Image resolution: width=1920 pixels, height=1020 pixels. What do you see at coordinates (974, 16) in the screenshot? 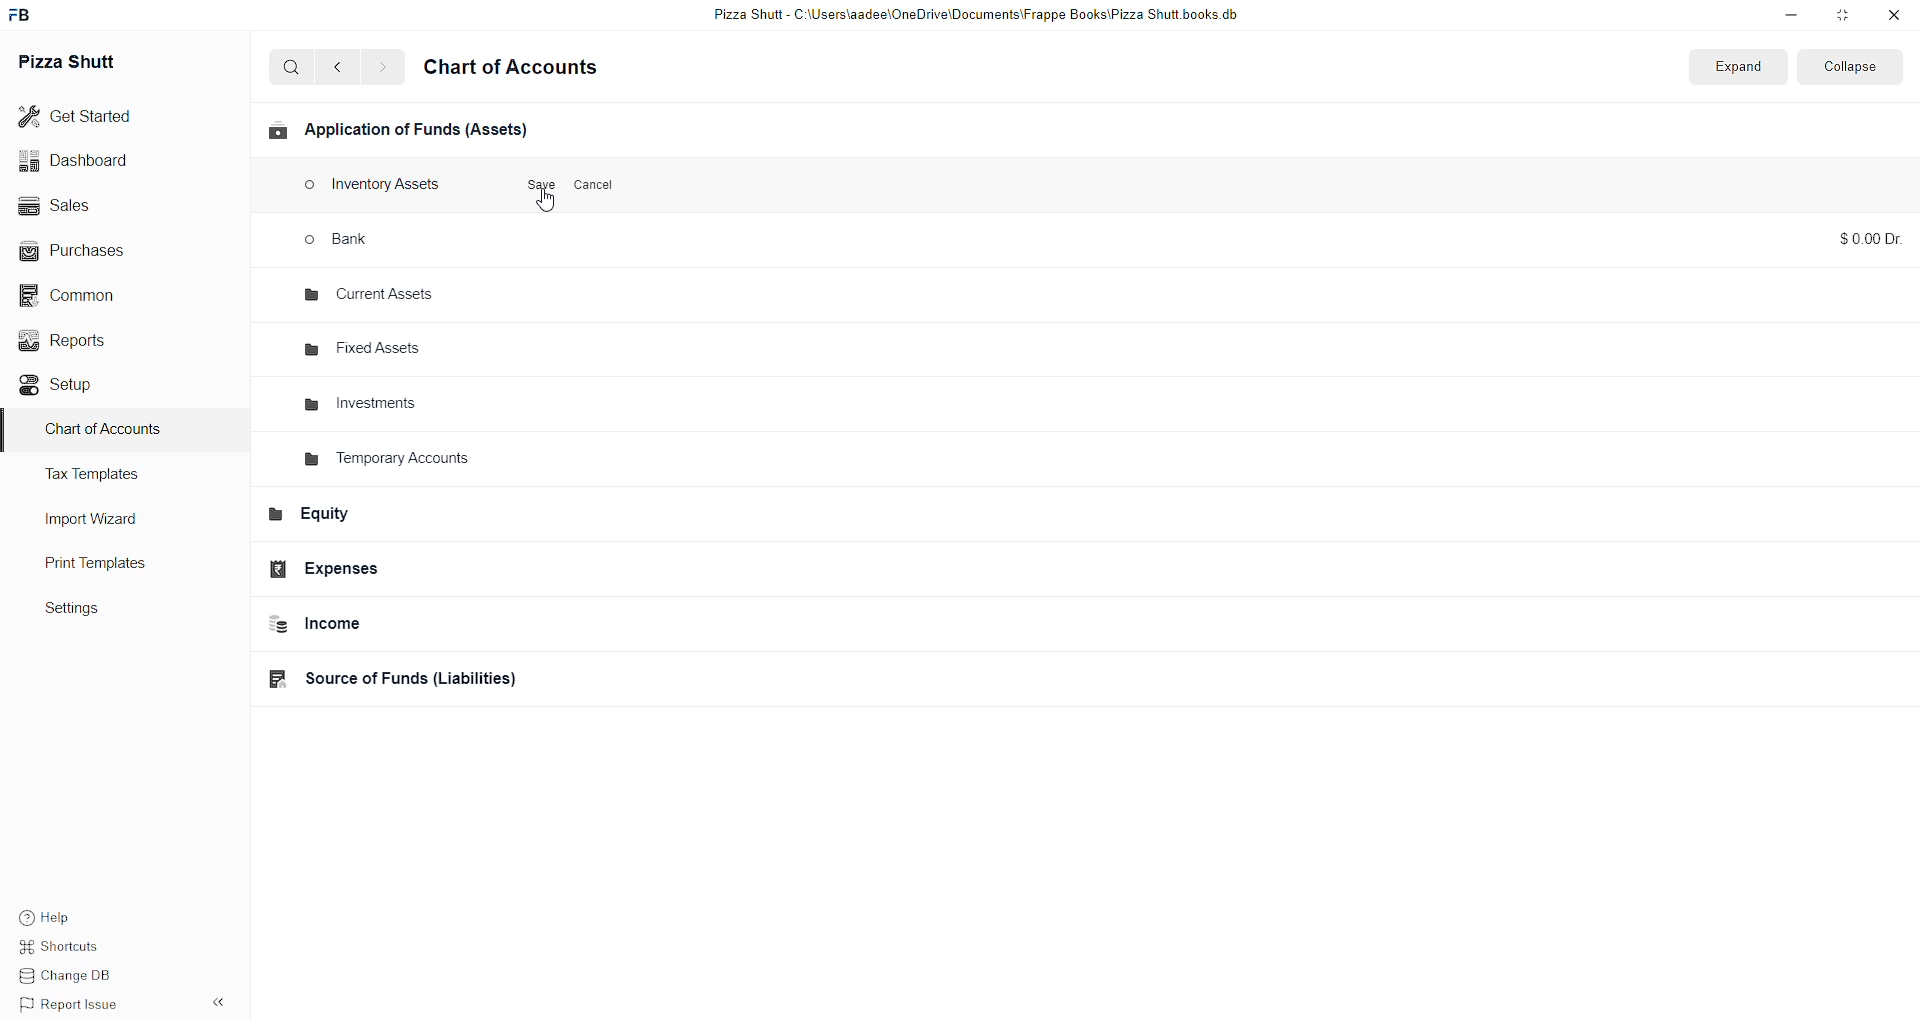
I see `Pizza Shutt - C:\Users\aadee\OneDrive\Documents|\Frappe Books\Pizza Shutt books.db` at bounding box center [974, 16].